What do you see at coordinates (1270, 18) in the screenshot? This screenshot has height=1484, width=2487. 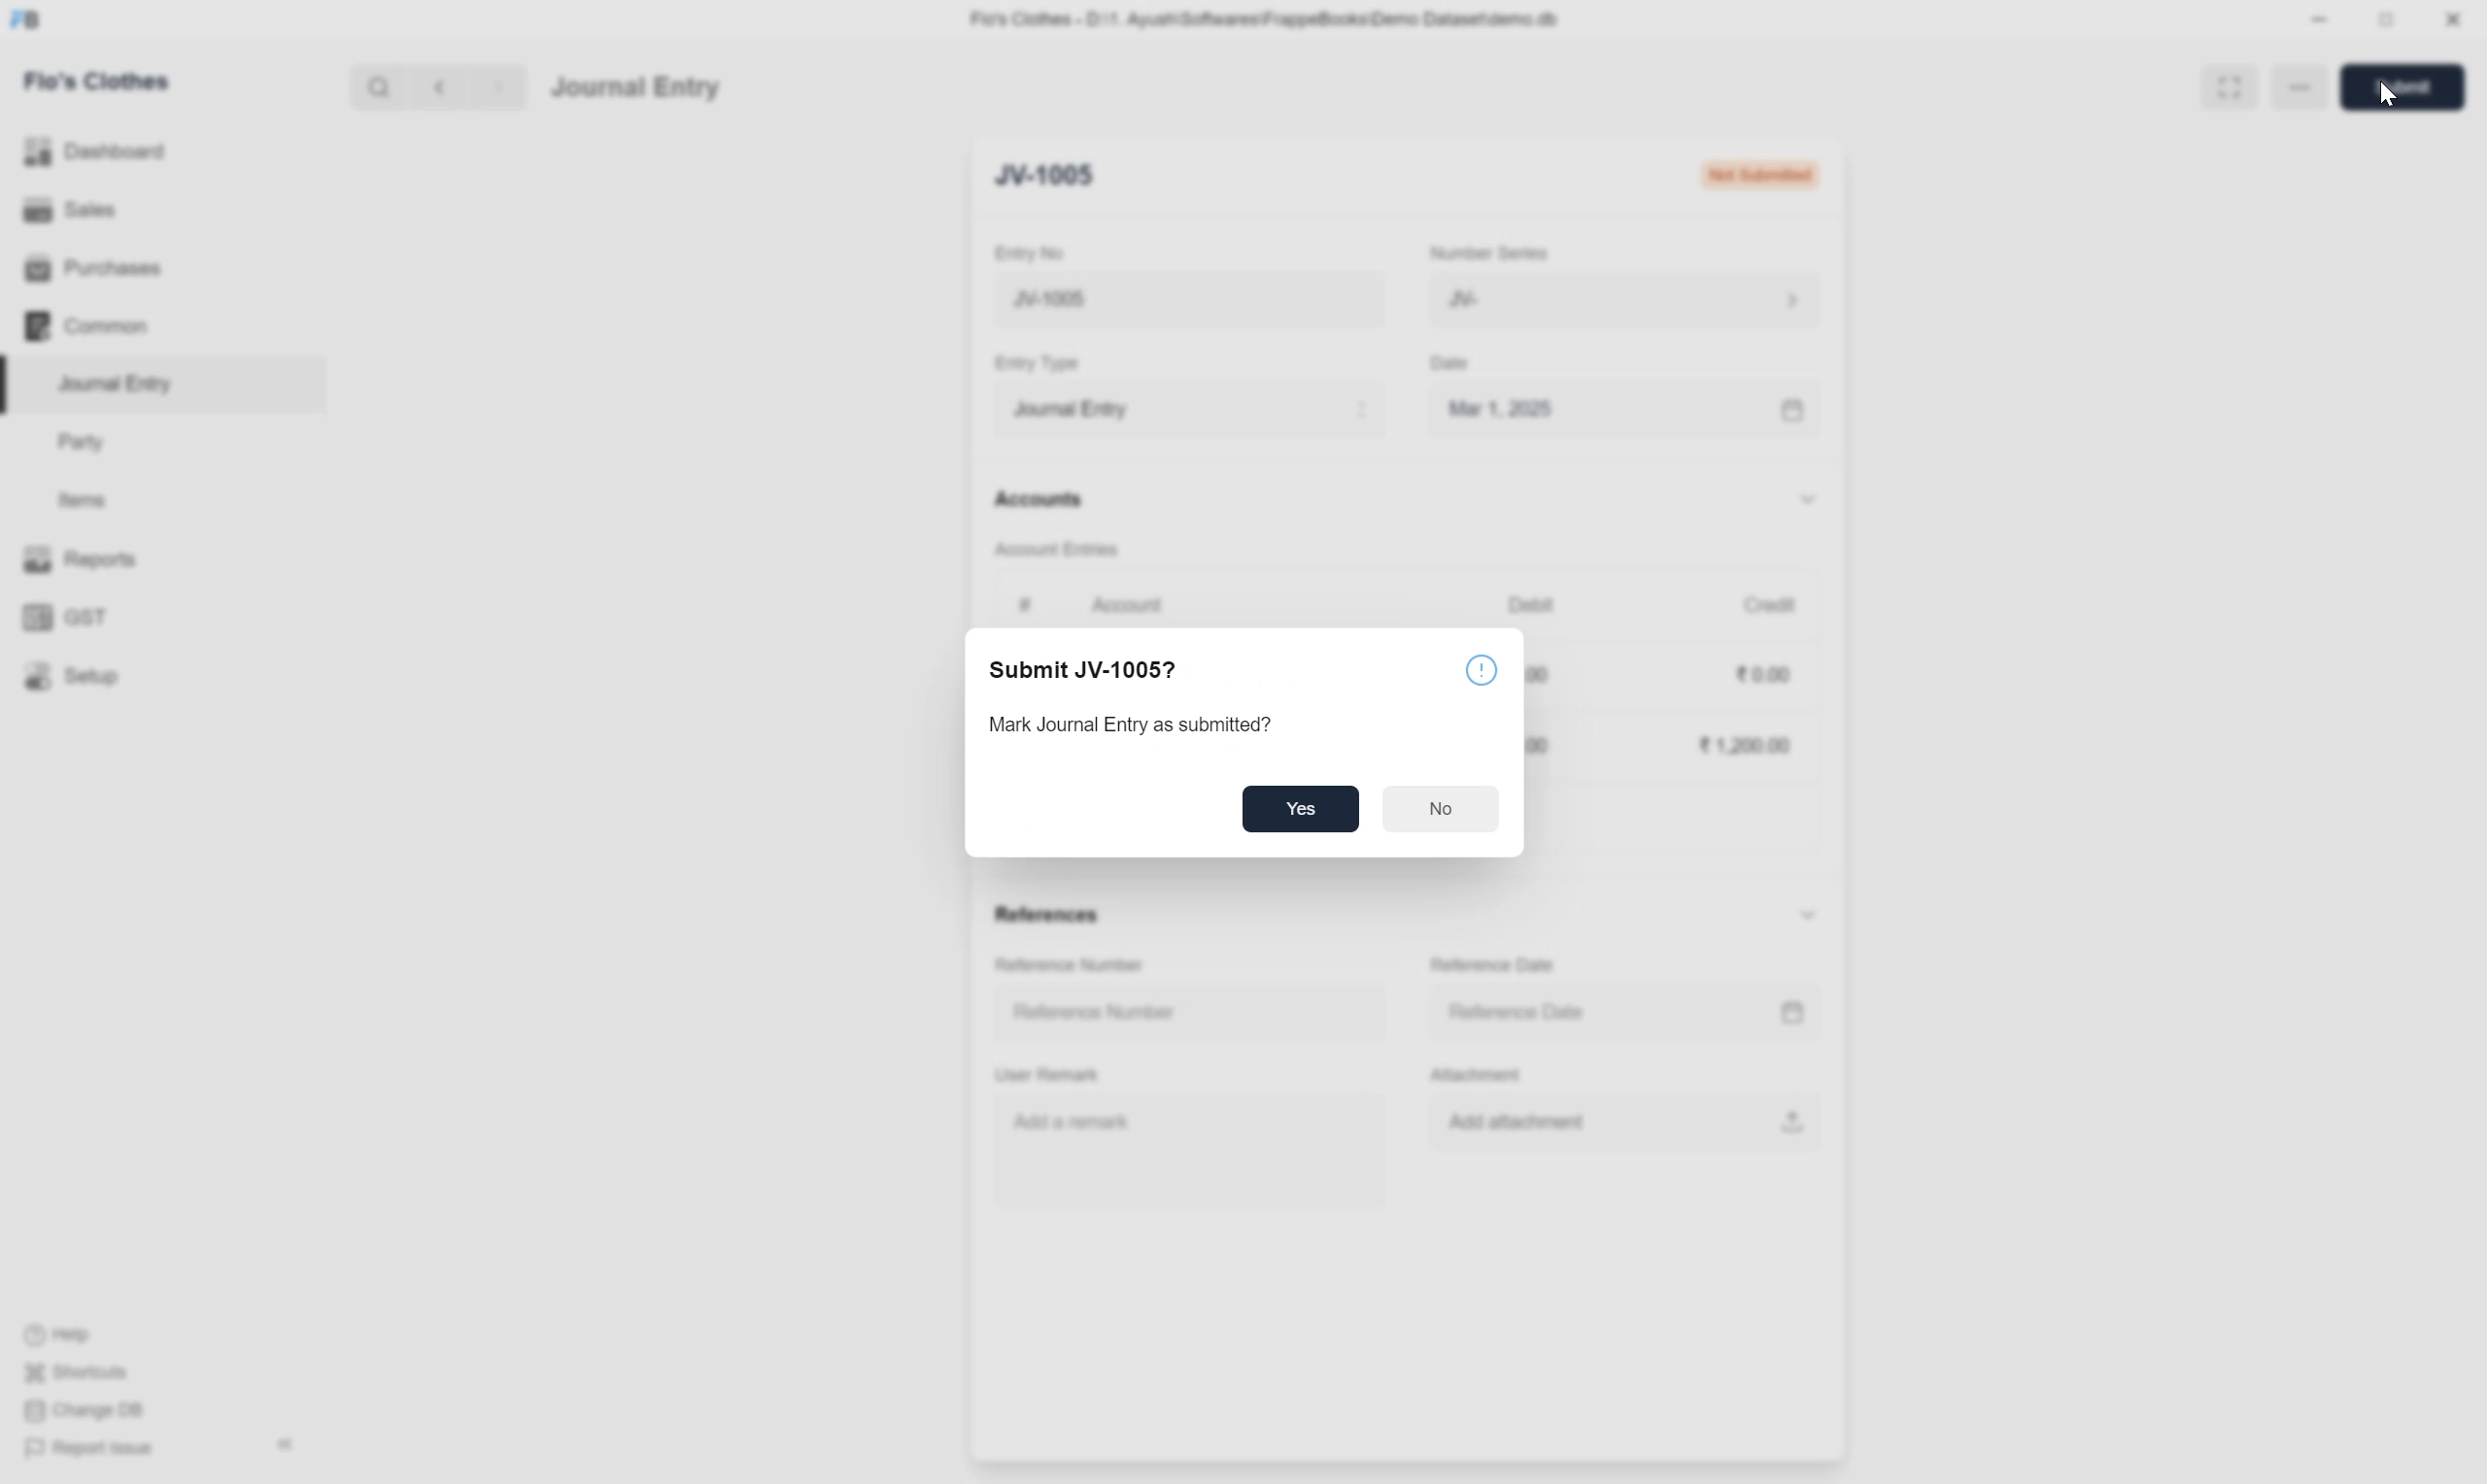 I see `Flo's Clothes - D:\1. Ayush\Softwares\FrappeBooks\Demo Dataset\demo.db` at bounding box center [1270, 18].